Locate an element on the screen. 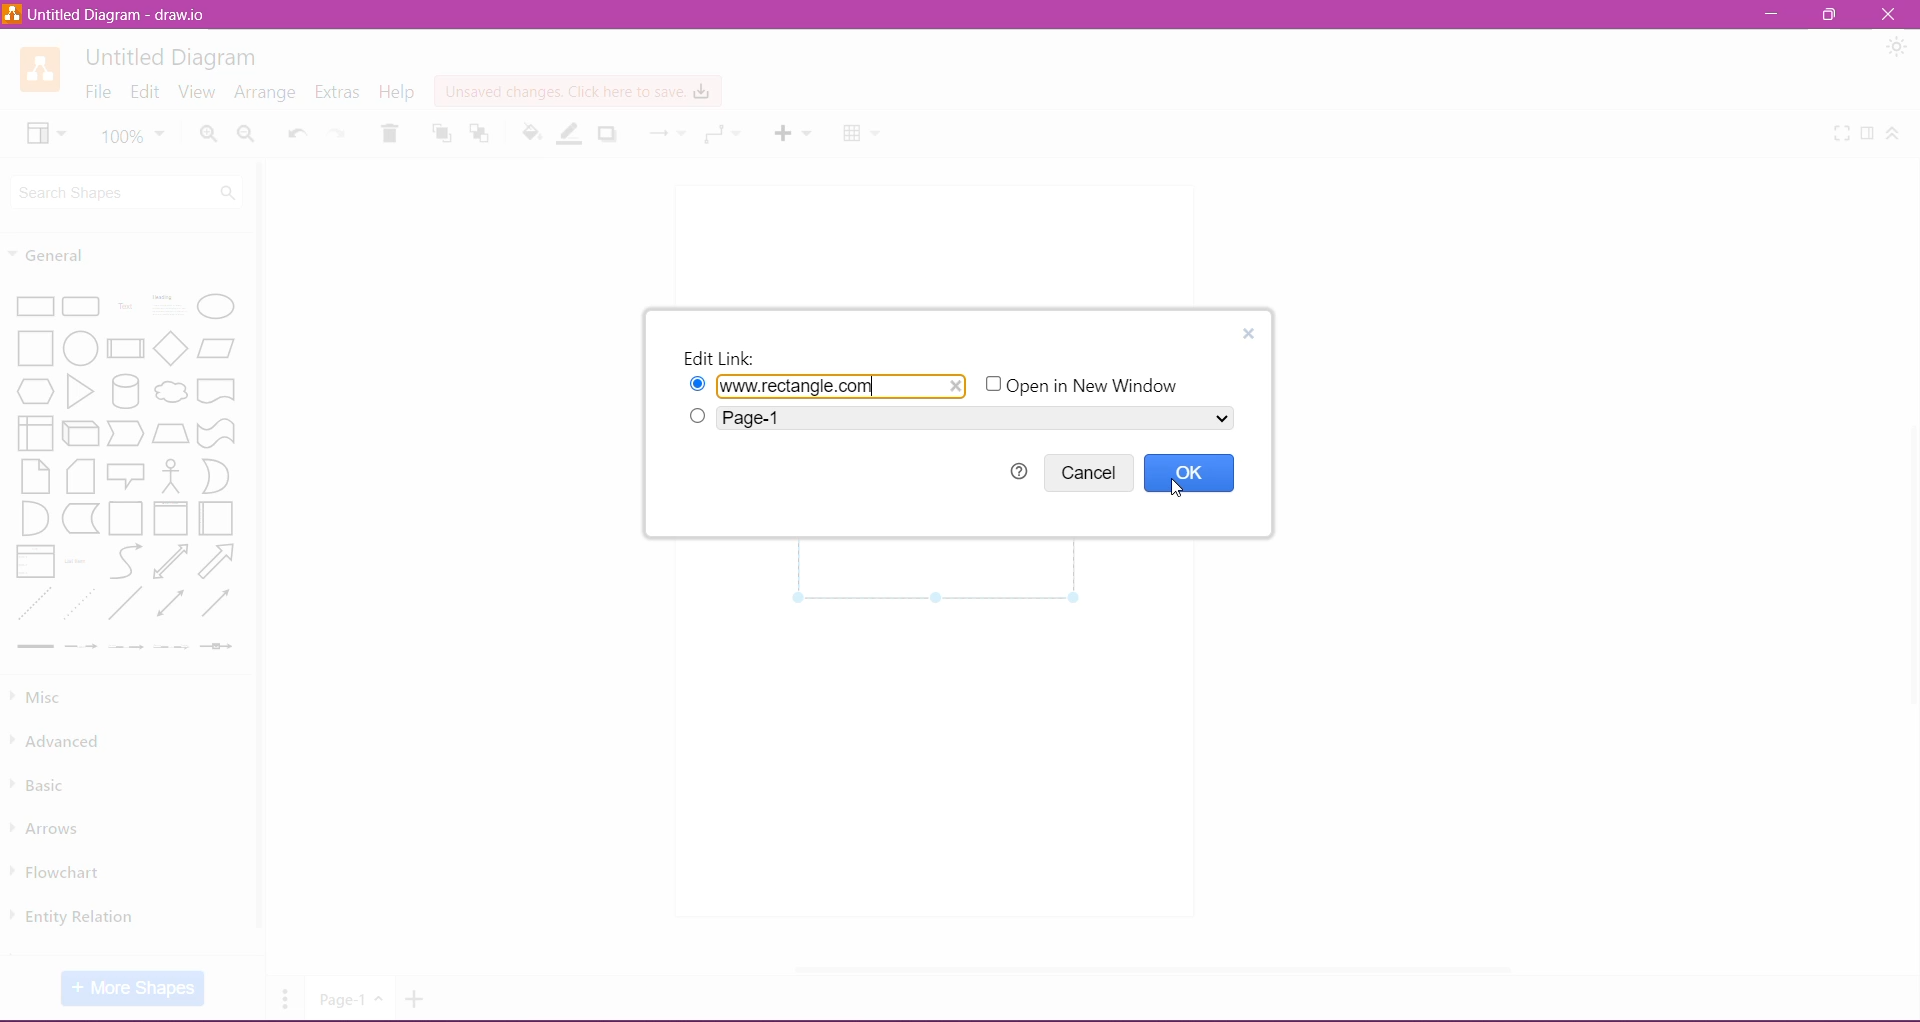  Available shapes under Genera category is located at coordinates (124, 472).